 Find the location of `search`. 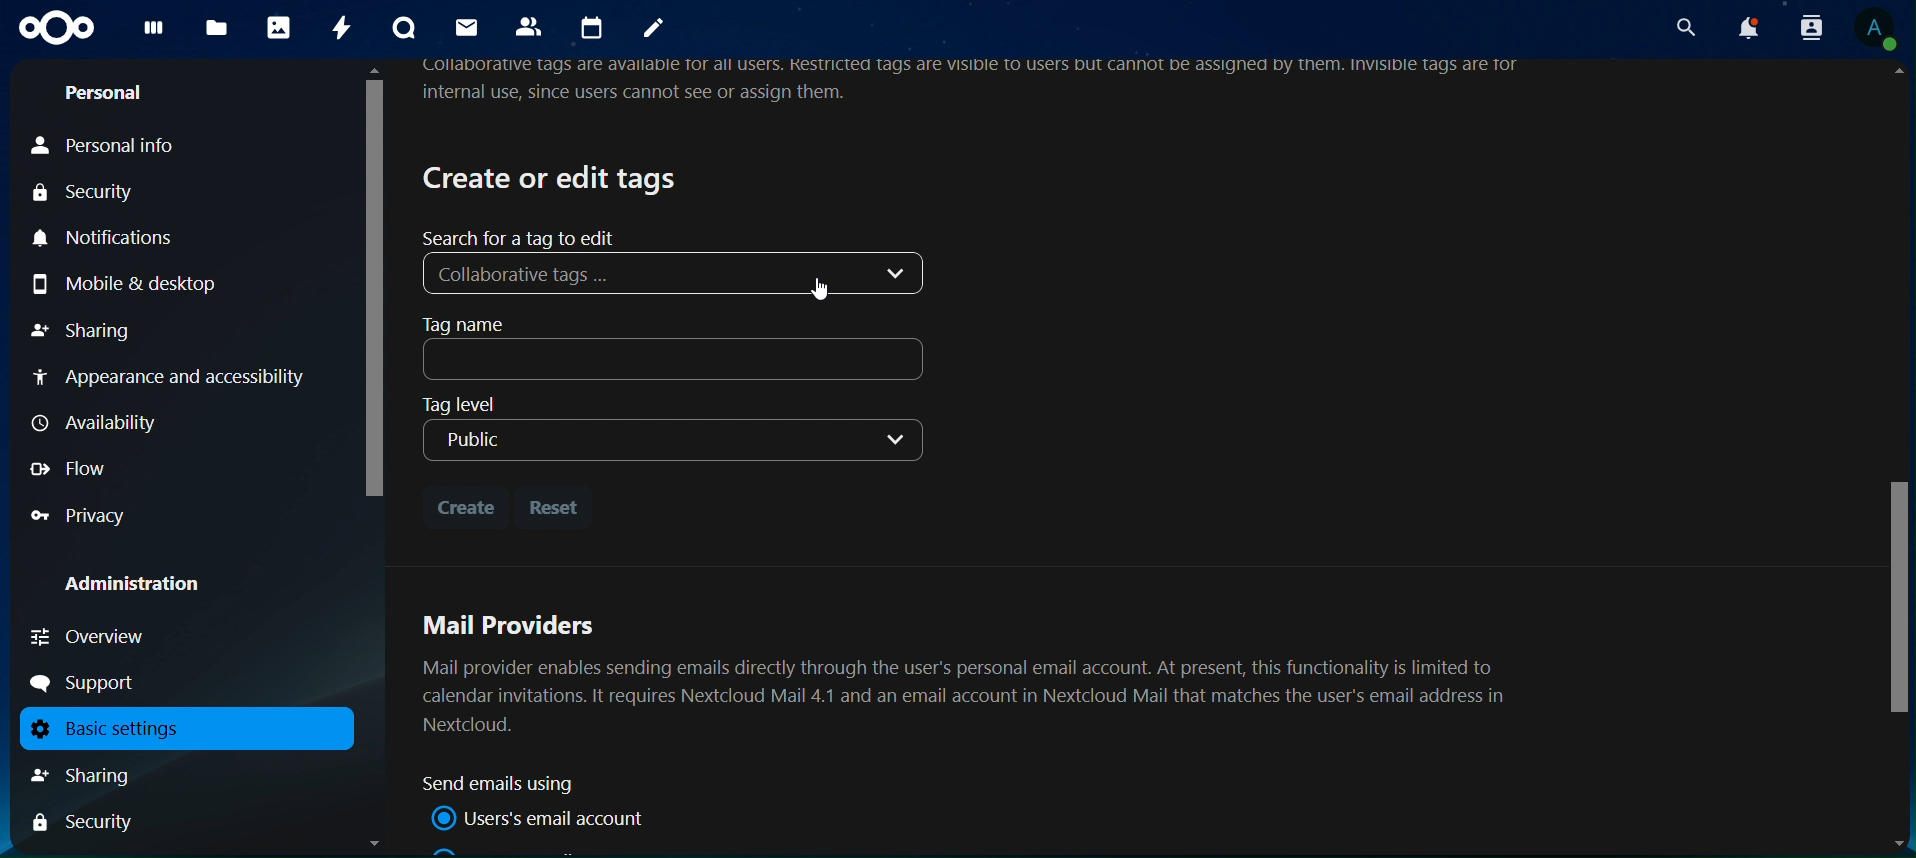

search is located at coordinates (1682, 27).